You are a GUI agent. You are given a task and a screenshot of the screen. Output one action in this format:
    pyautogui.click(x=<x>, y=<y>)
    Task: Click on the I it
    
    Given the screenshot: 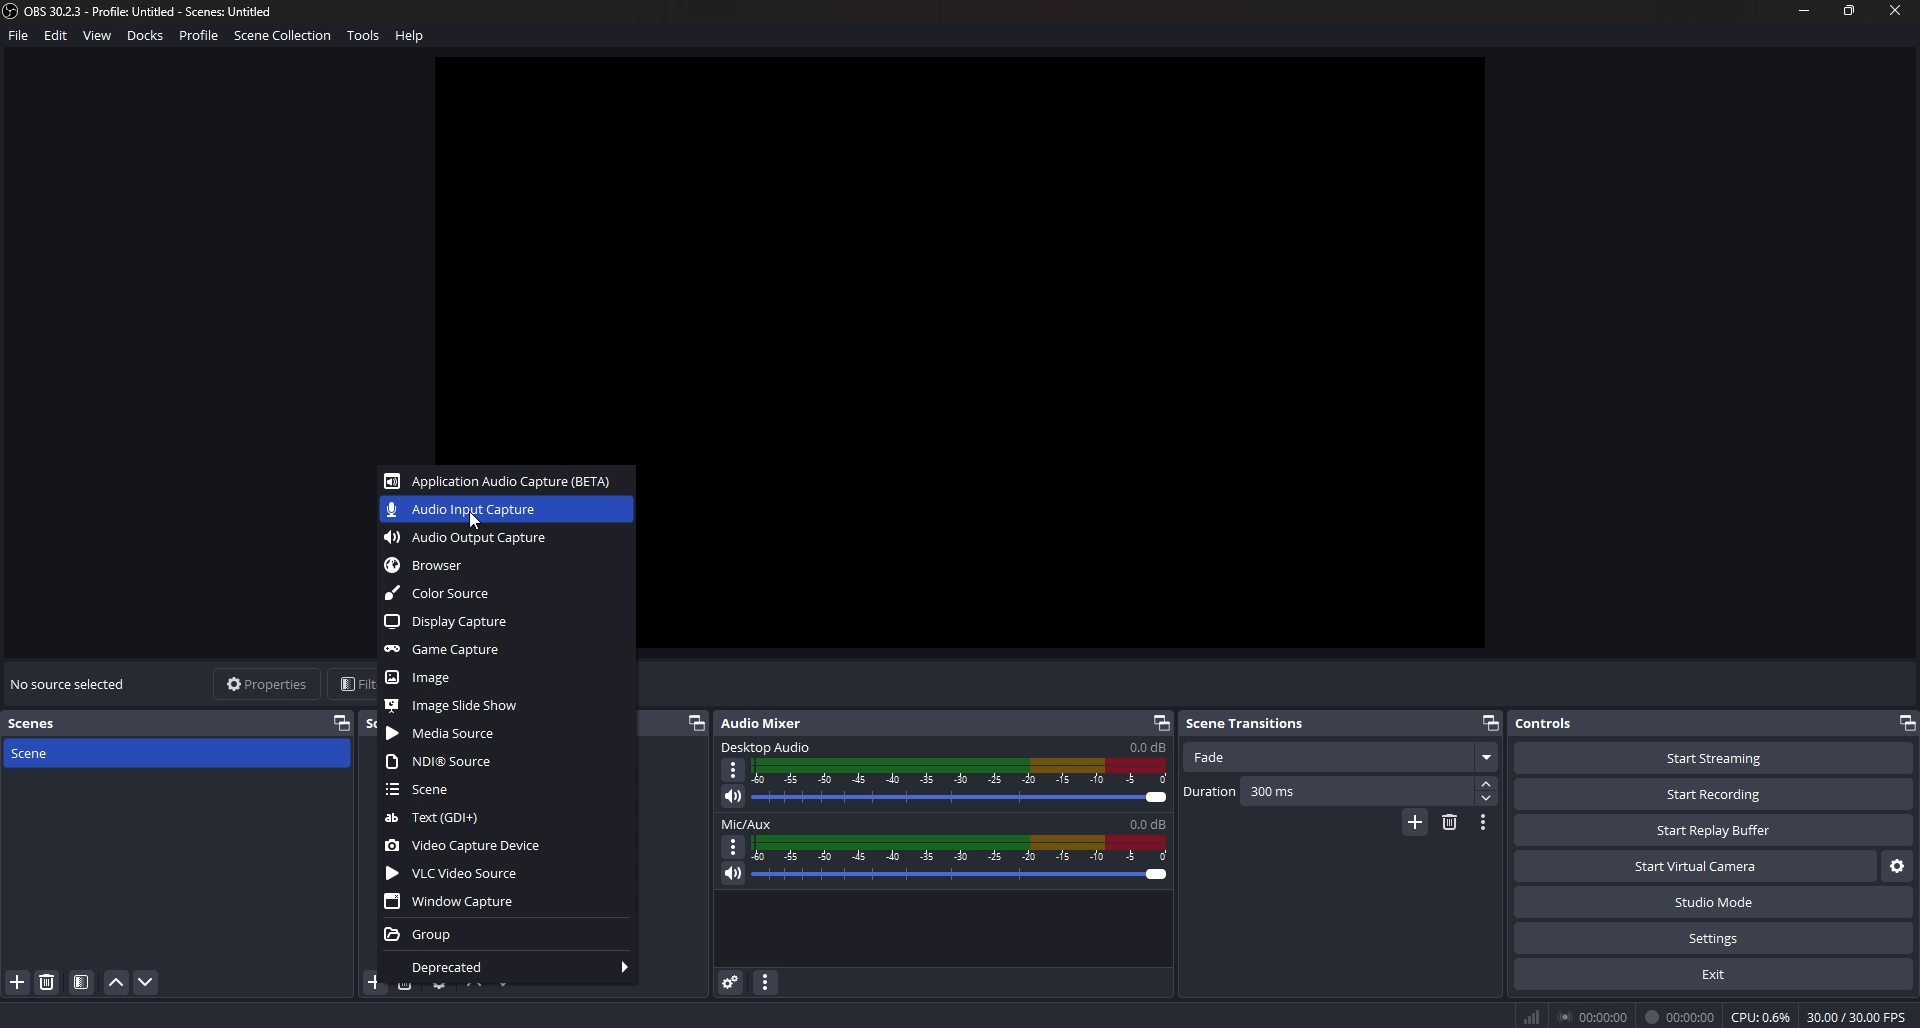 What is the action you would take?
    pyautogui.click(x=1682, y=1016)
    